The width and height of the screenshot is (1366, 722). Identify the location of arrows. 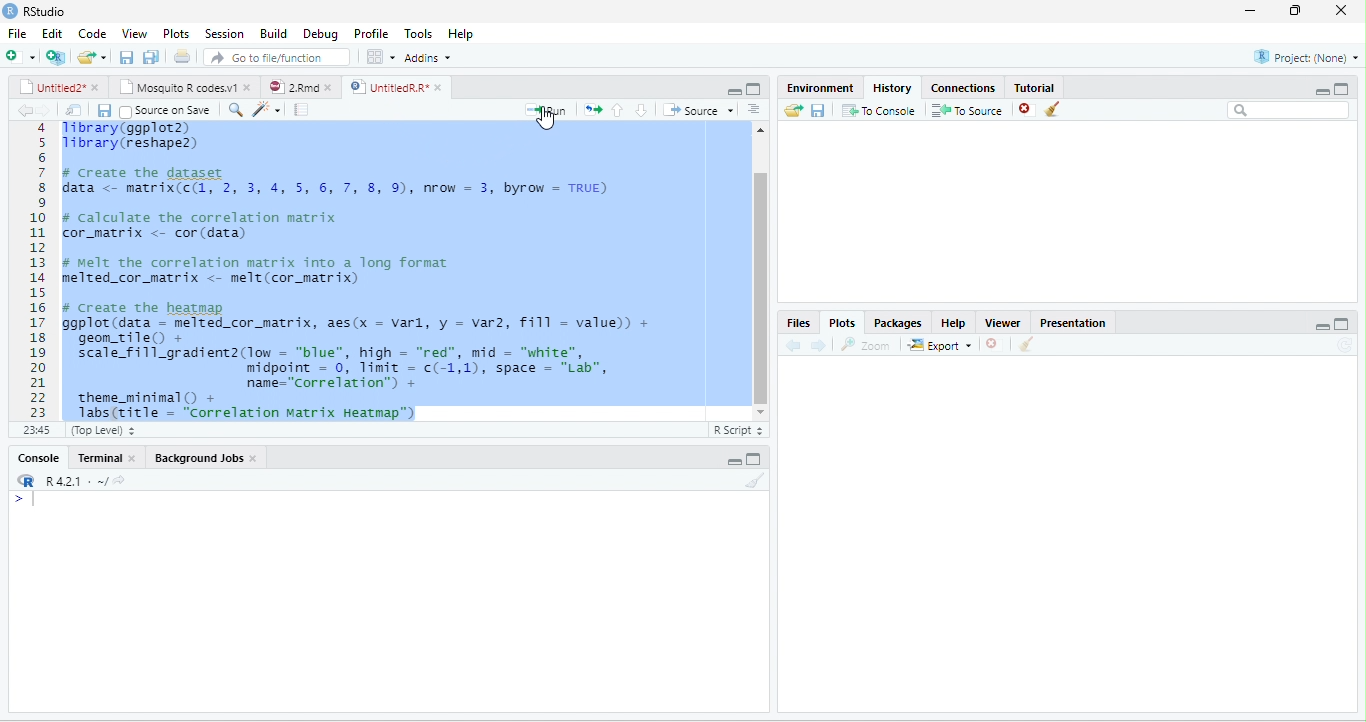
(592, 111).